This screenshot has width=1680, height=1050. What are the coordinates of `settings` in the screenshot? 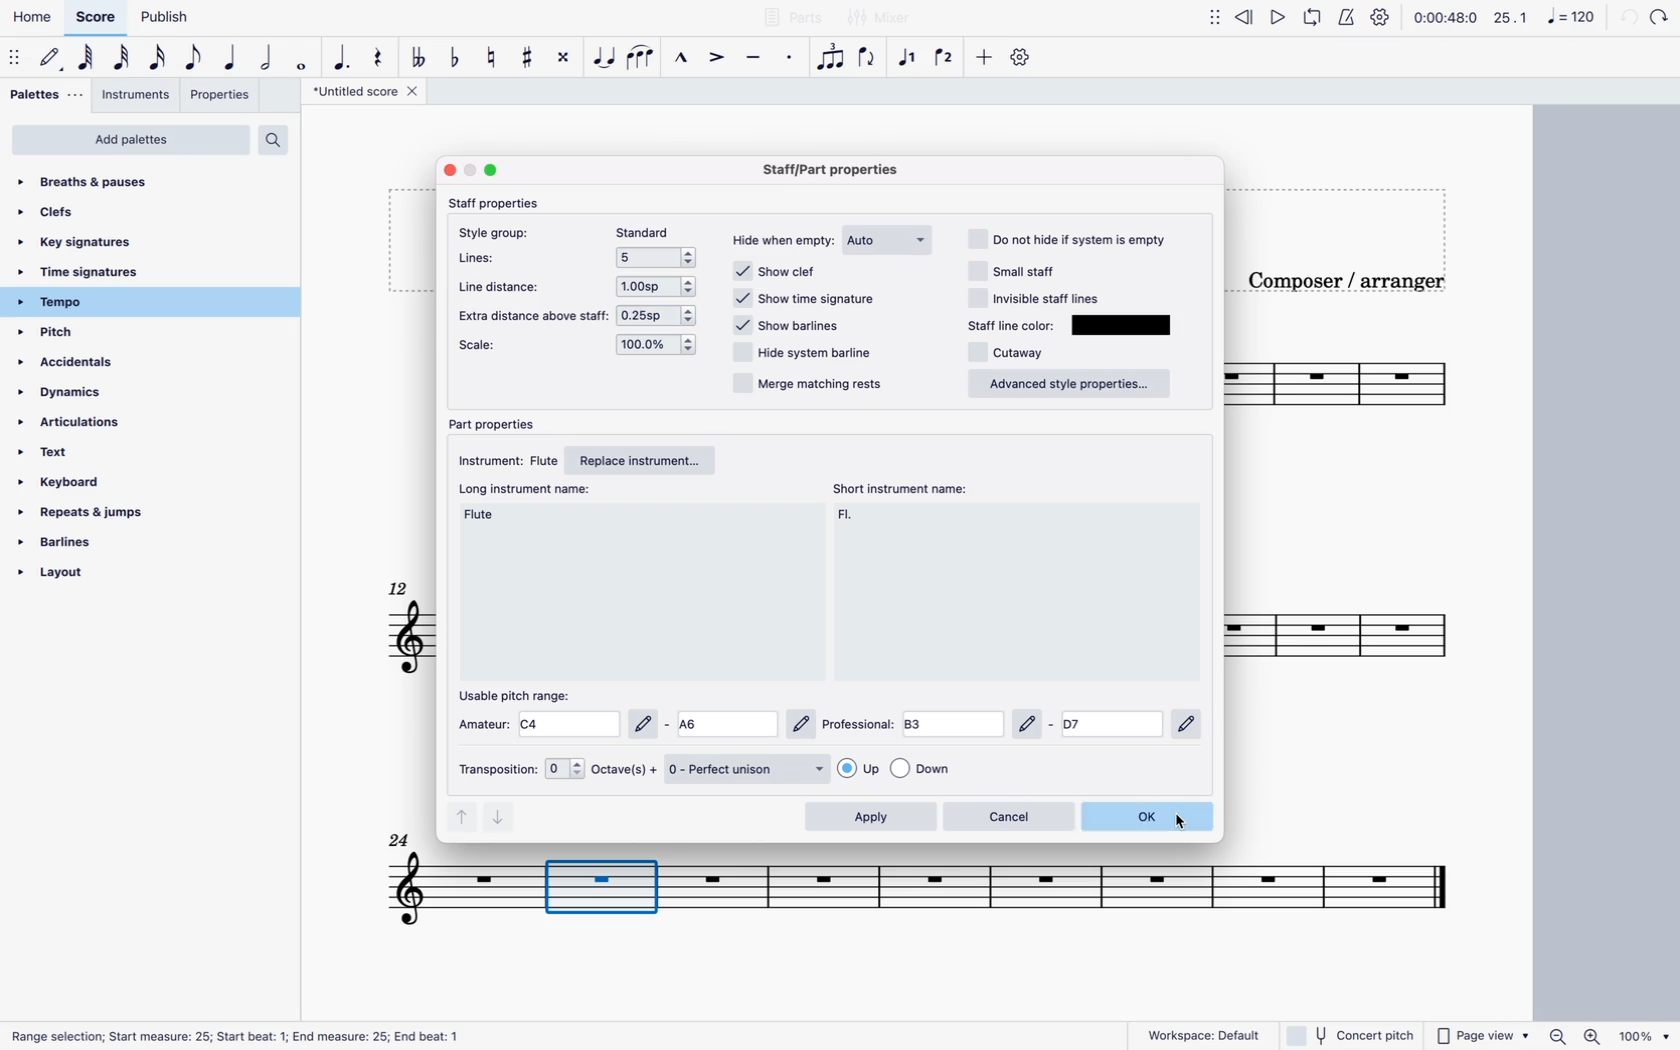 It's located at (1380, 19).